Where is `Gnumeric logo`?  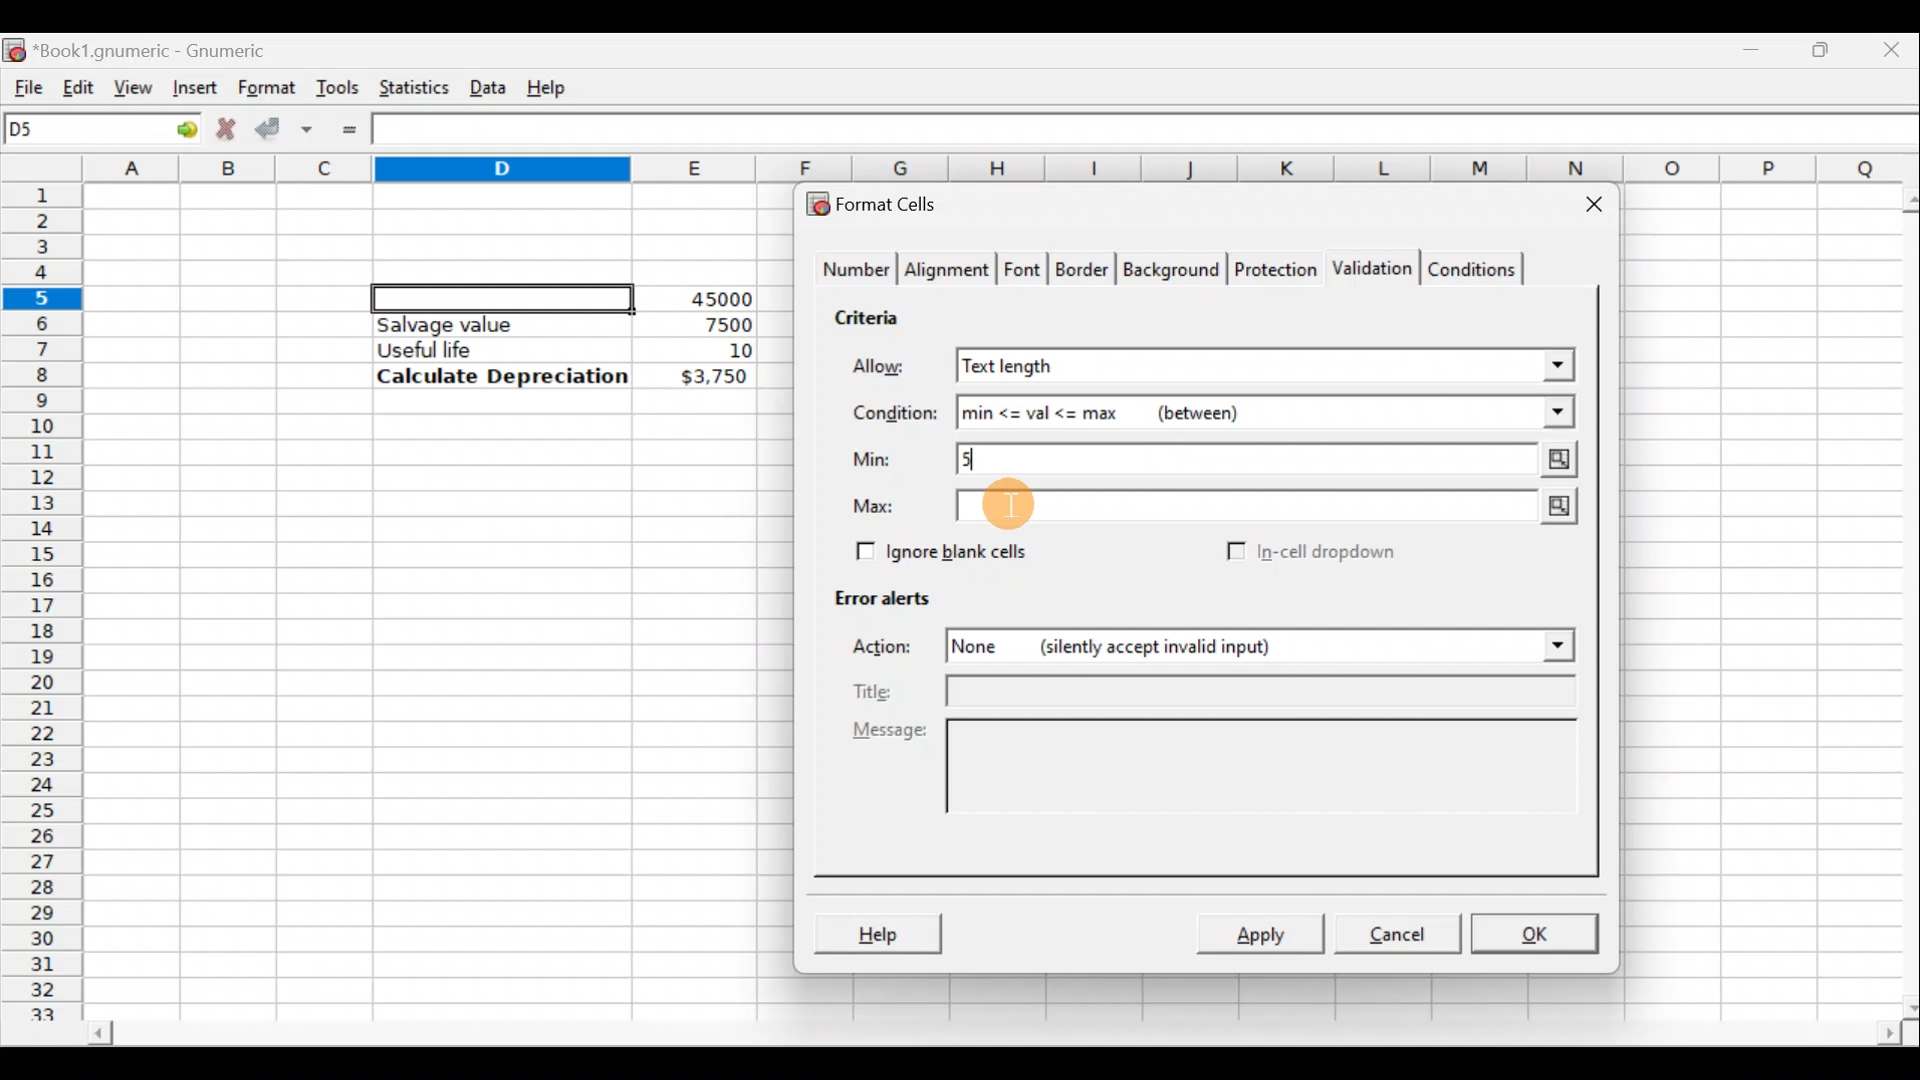 Gnumeric logo is located at coordinates (14, 48).